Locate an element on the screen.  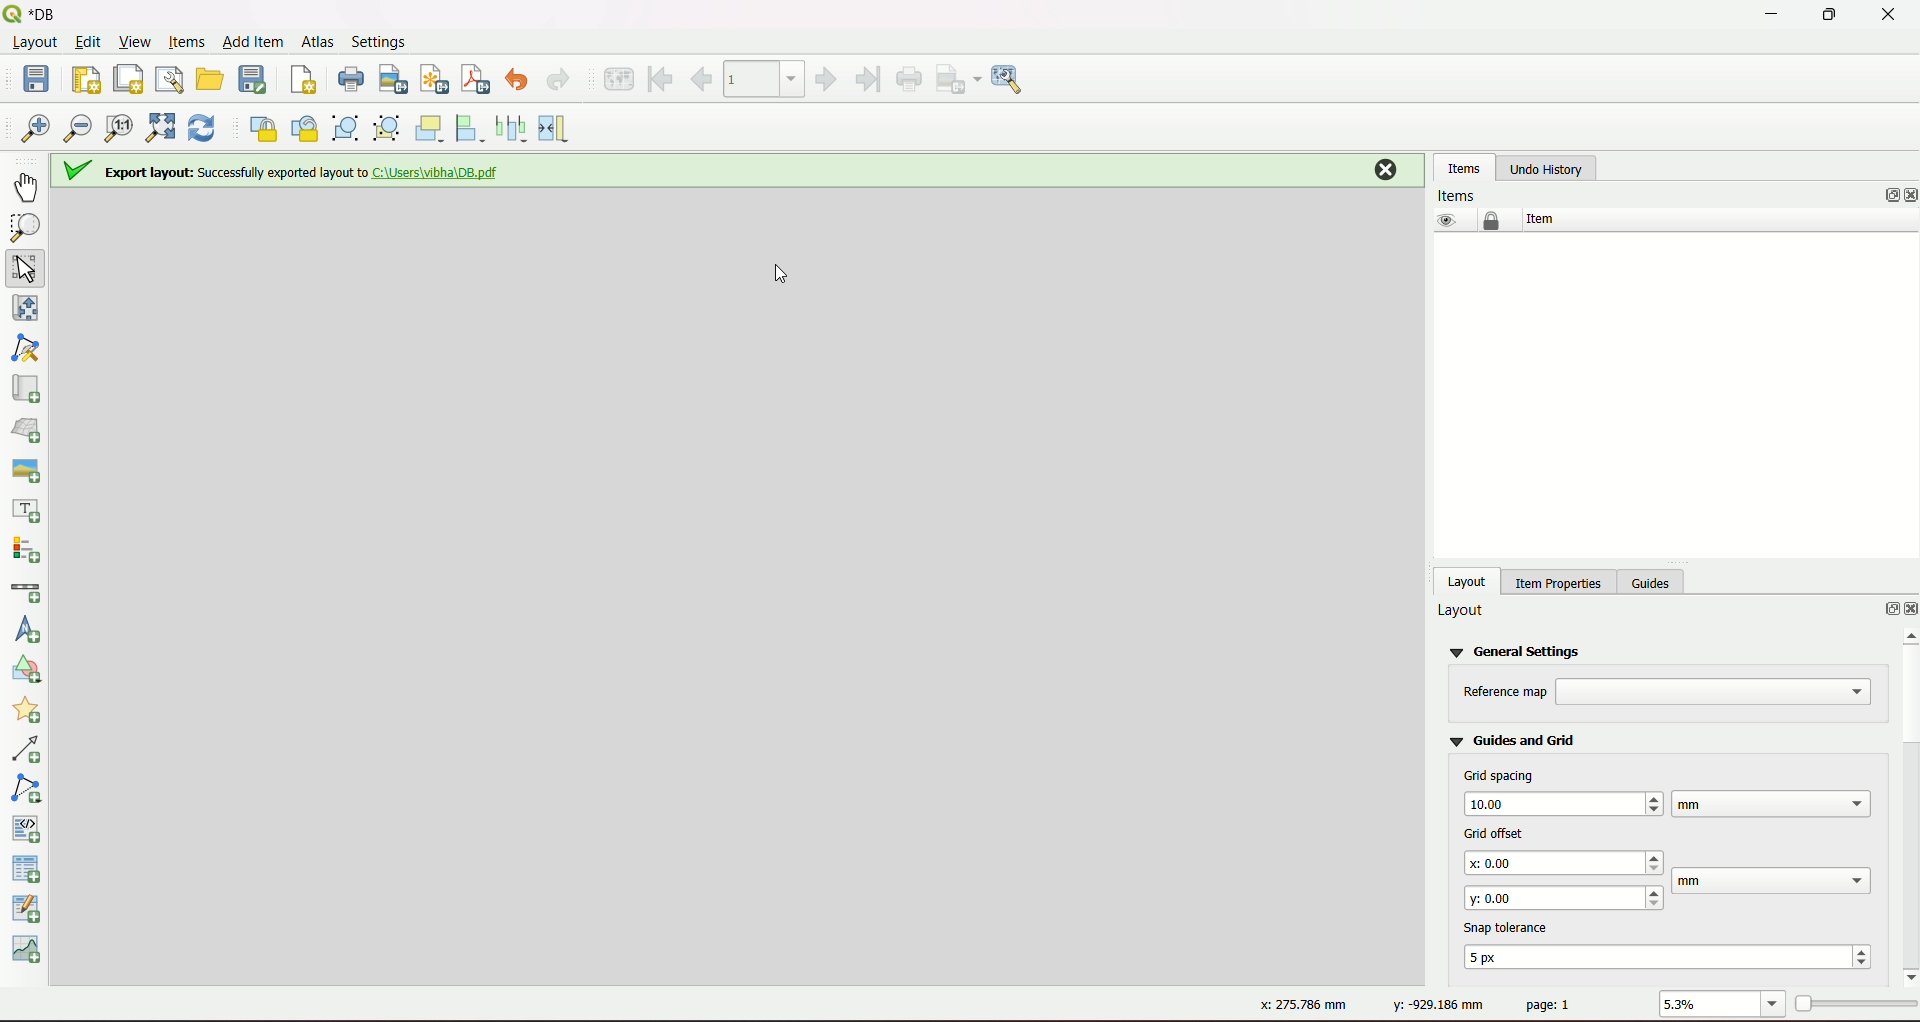
guides is located at coordinates (1654, 580).